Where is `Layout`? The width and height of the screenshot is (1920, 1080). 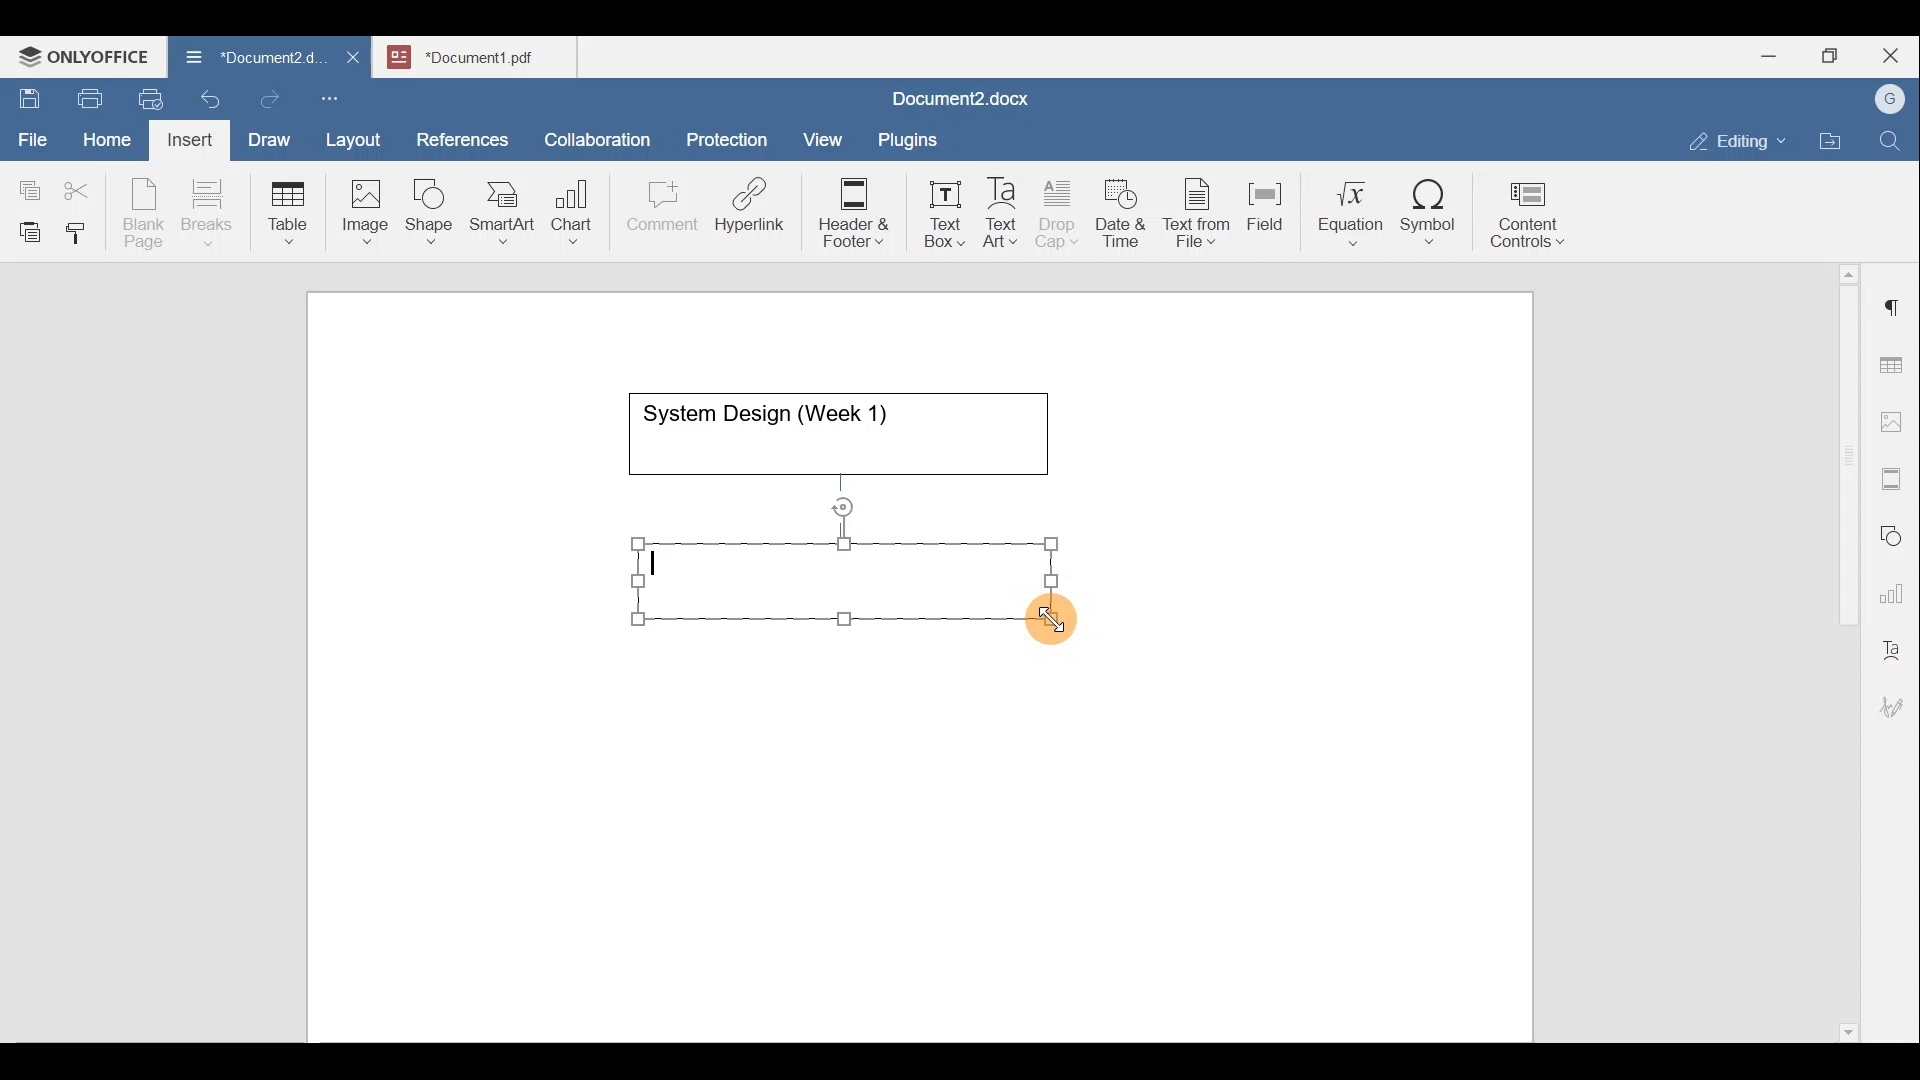 Layout is located at coordinates (358, 136).